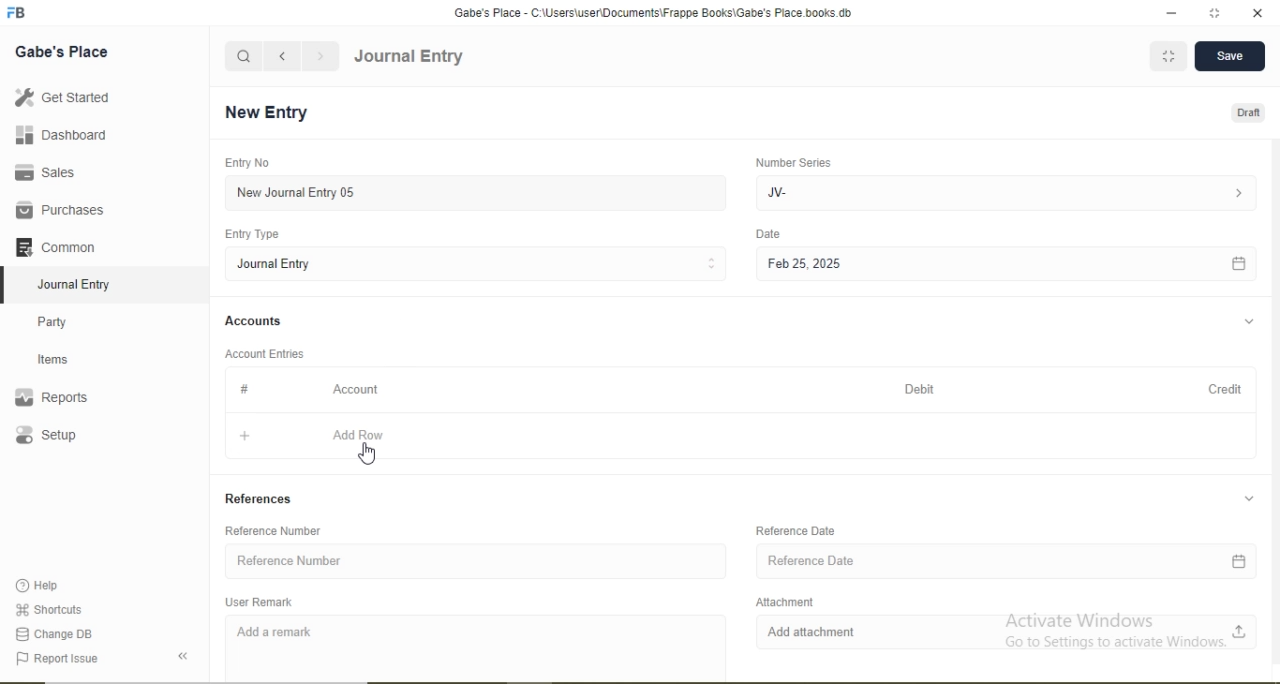 The image size is (1280, 684). Describe the element at coordinates (65, 359) in the screenshot. I see `Items` at that location.